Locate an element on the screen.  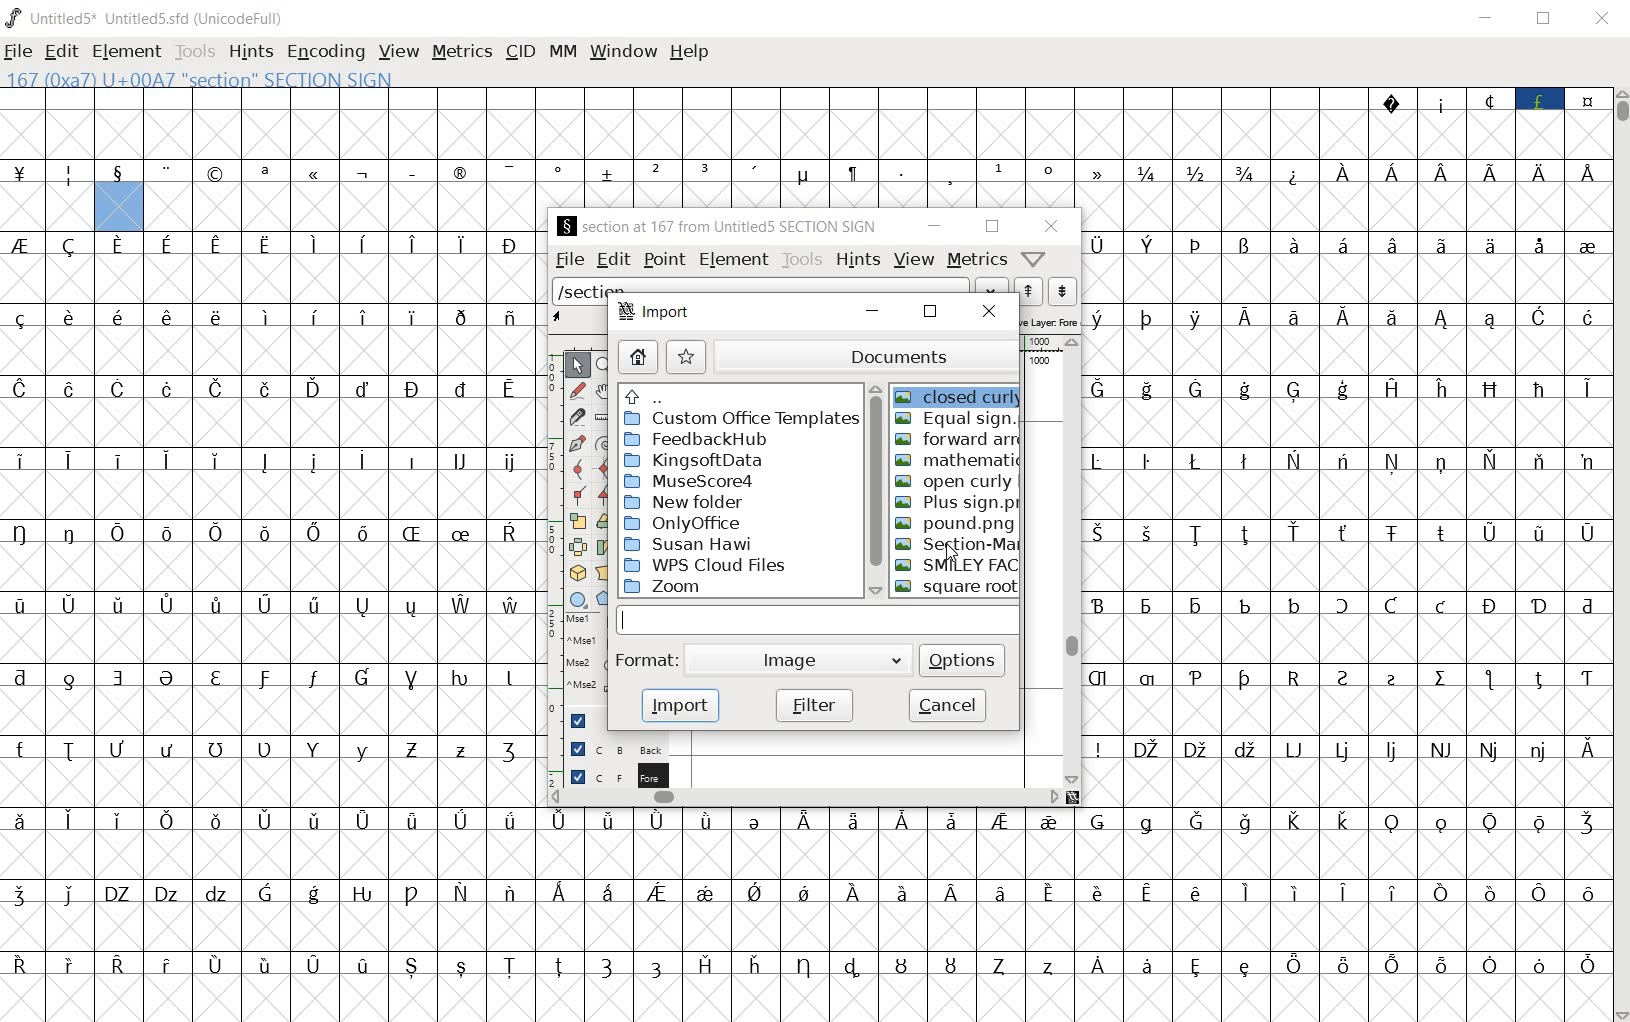
 is located at coordinates (273, 457).